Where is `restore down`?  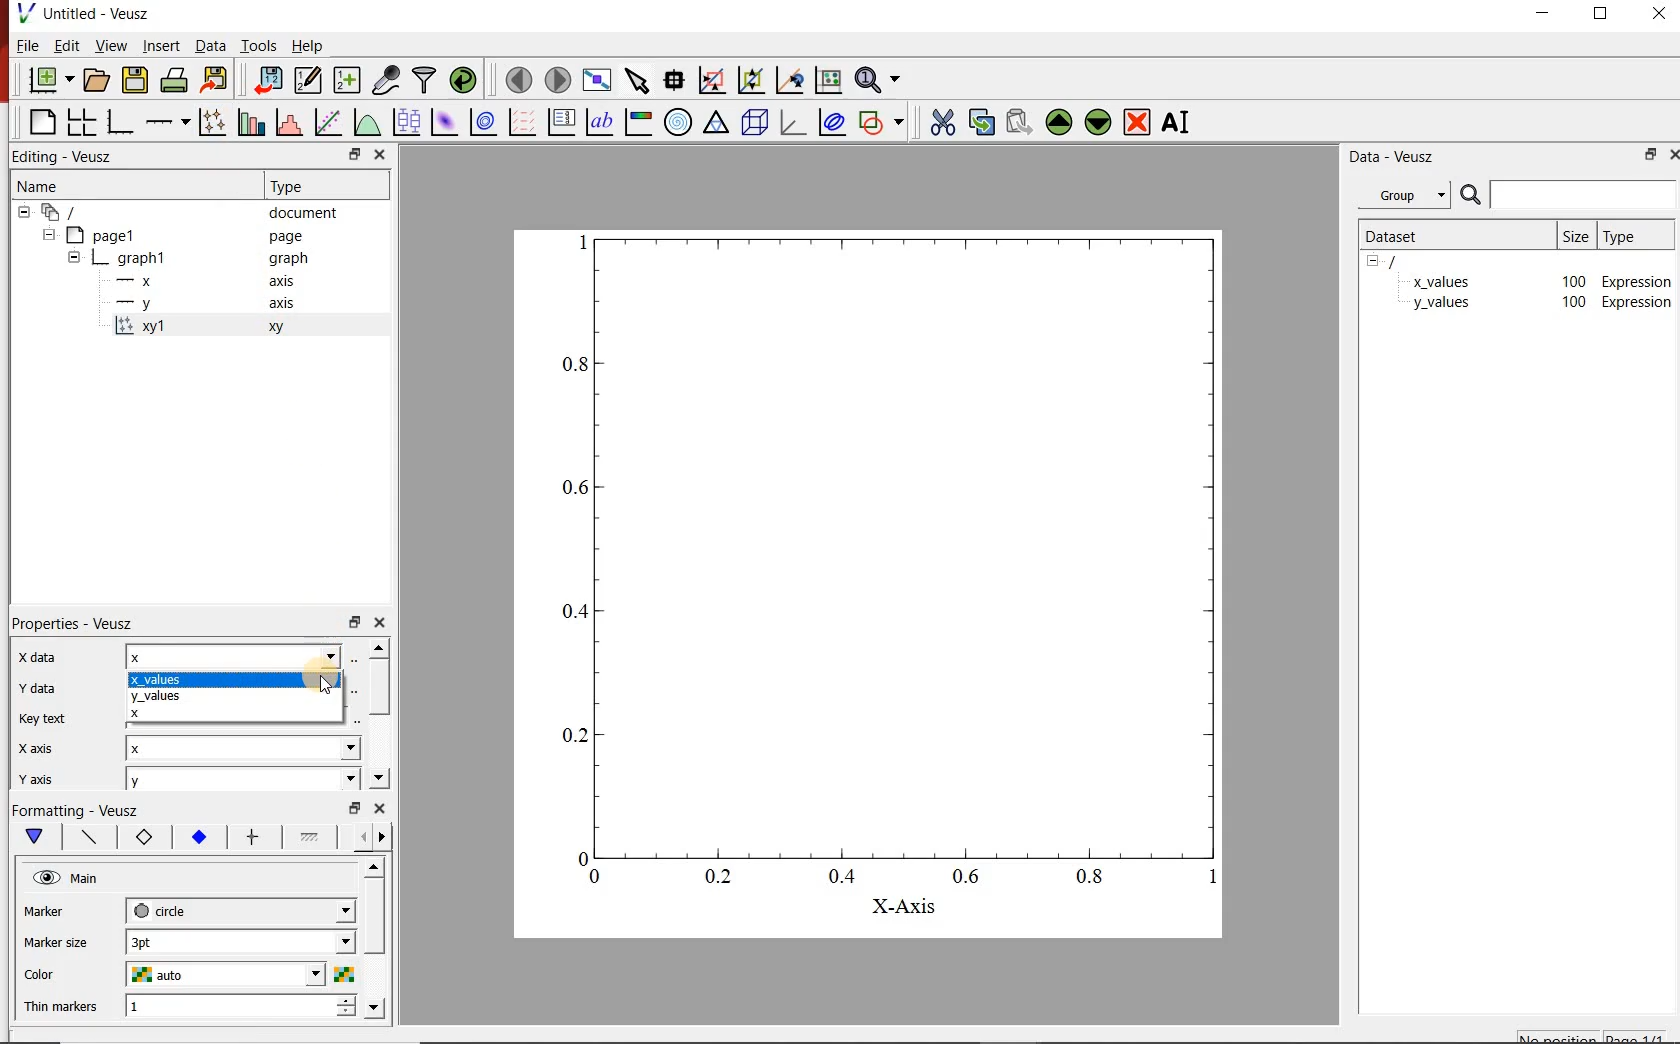 restore down is located at coordinates (355, 807).